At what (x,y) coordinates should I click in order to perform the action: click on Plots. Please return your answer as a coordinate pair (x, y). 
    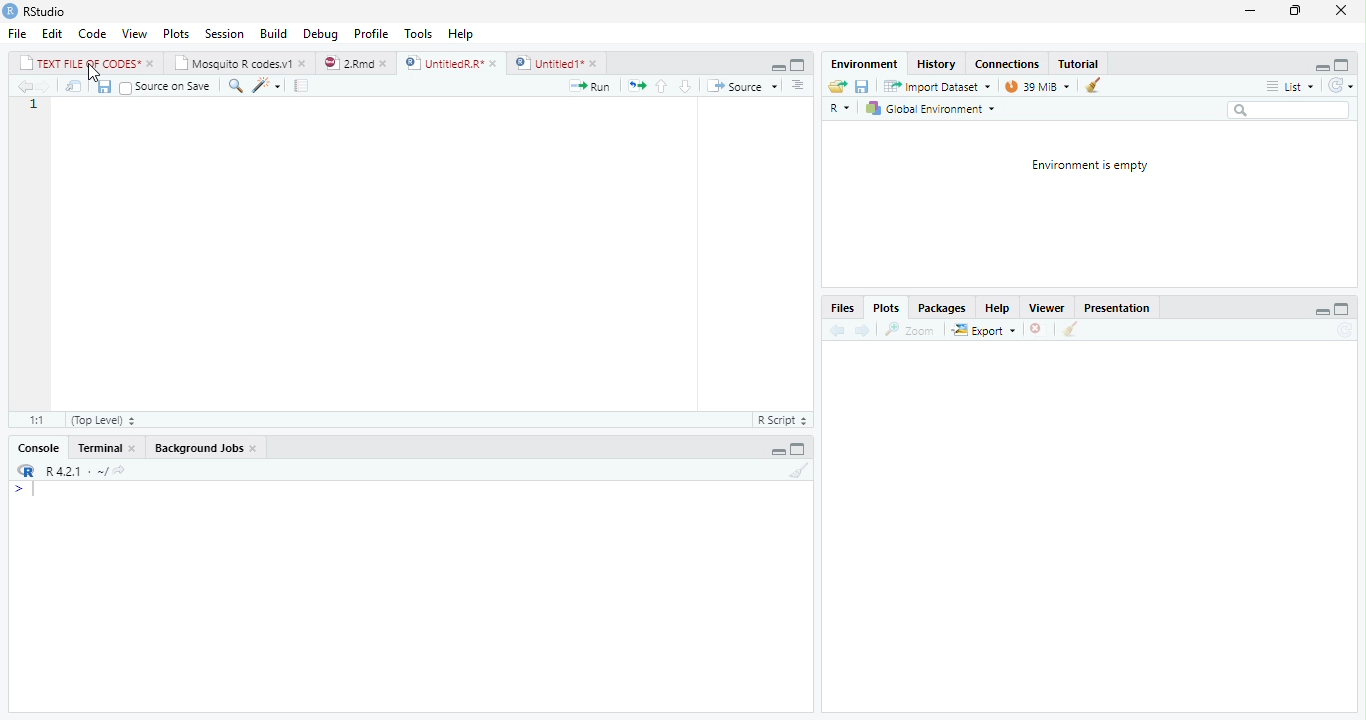
    Looking at the image, I should click on (885, 308).